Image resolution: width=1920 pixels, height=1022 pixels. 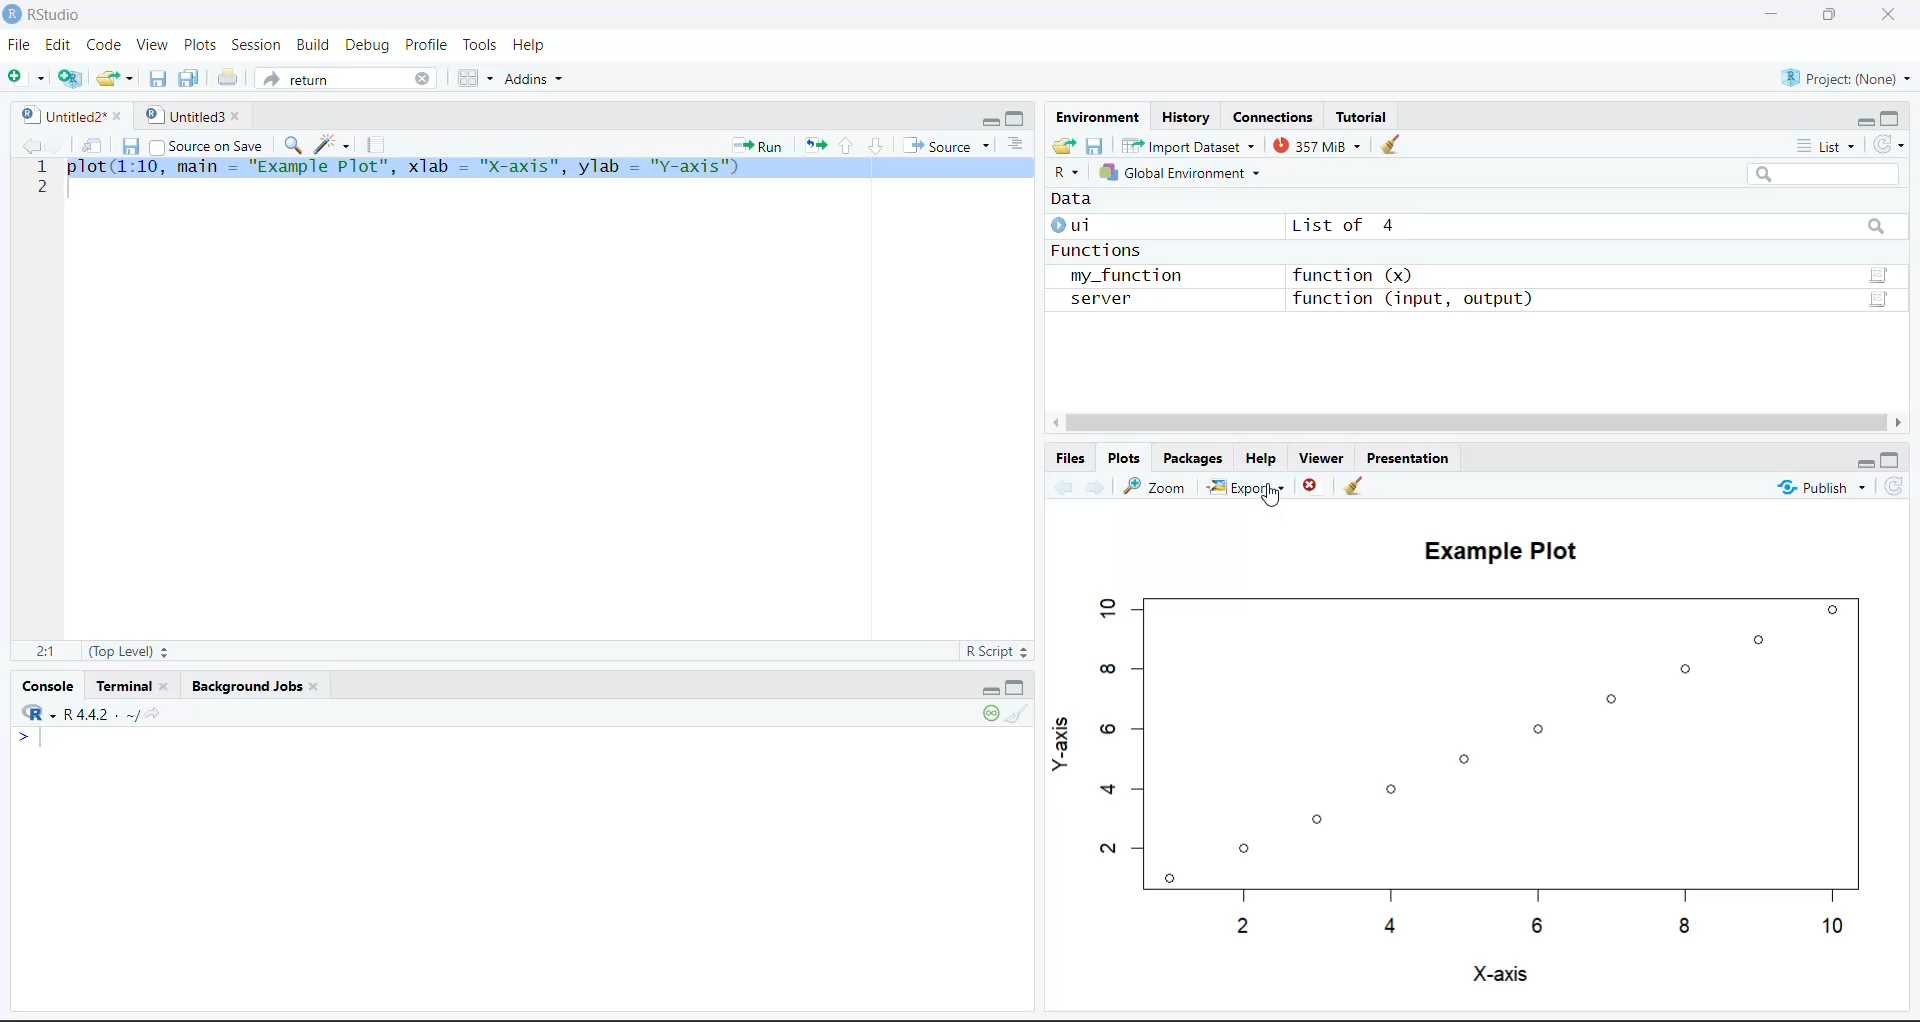 What do you see at coordinates (531, 45) in the screenshot?
I see `Help` at bounding box center [531, 45].